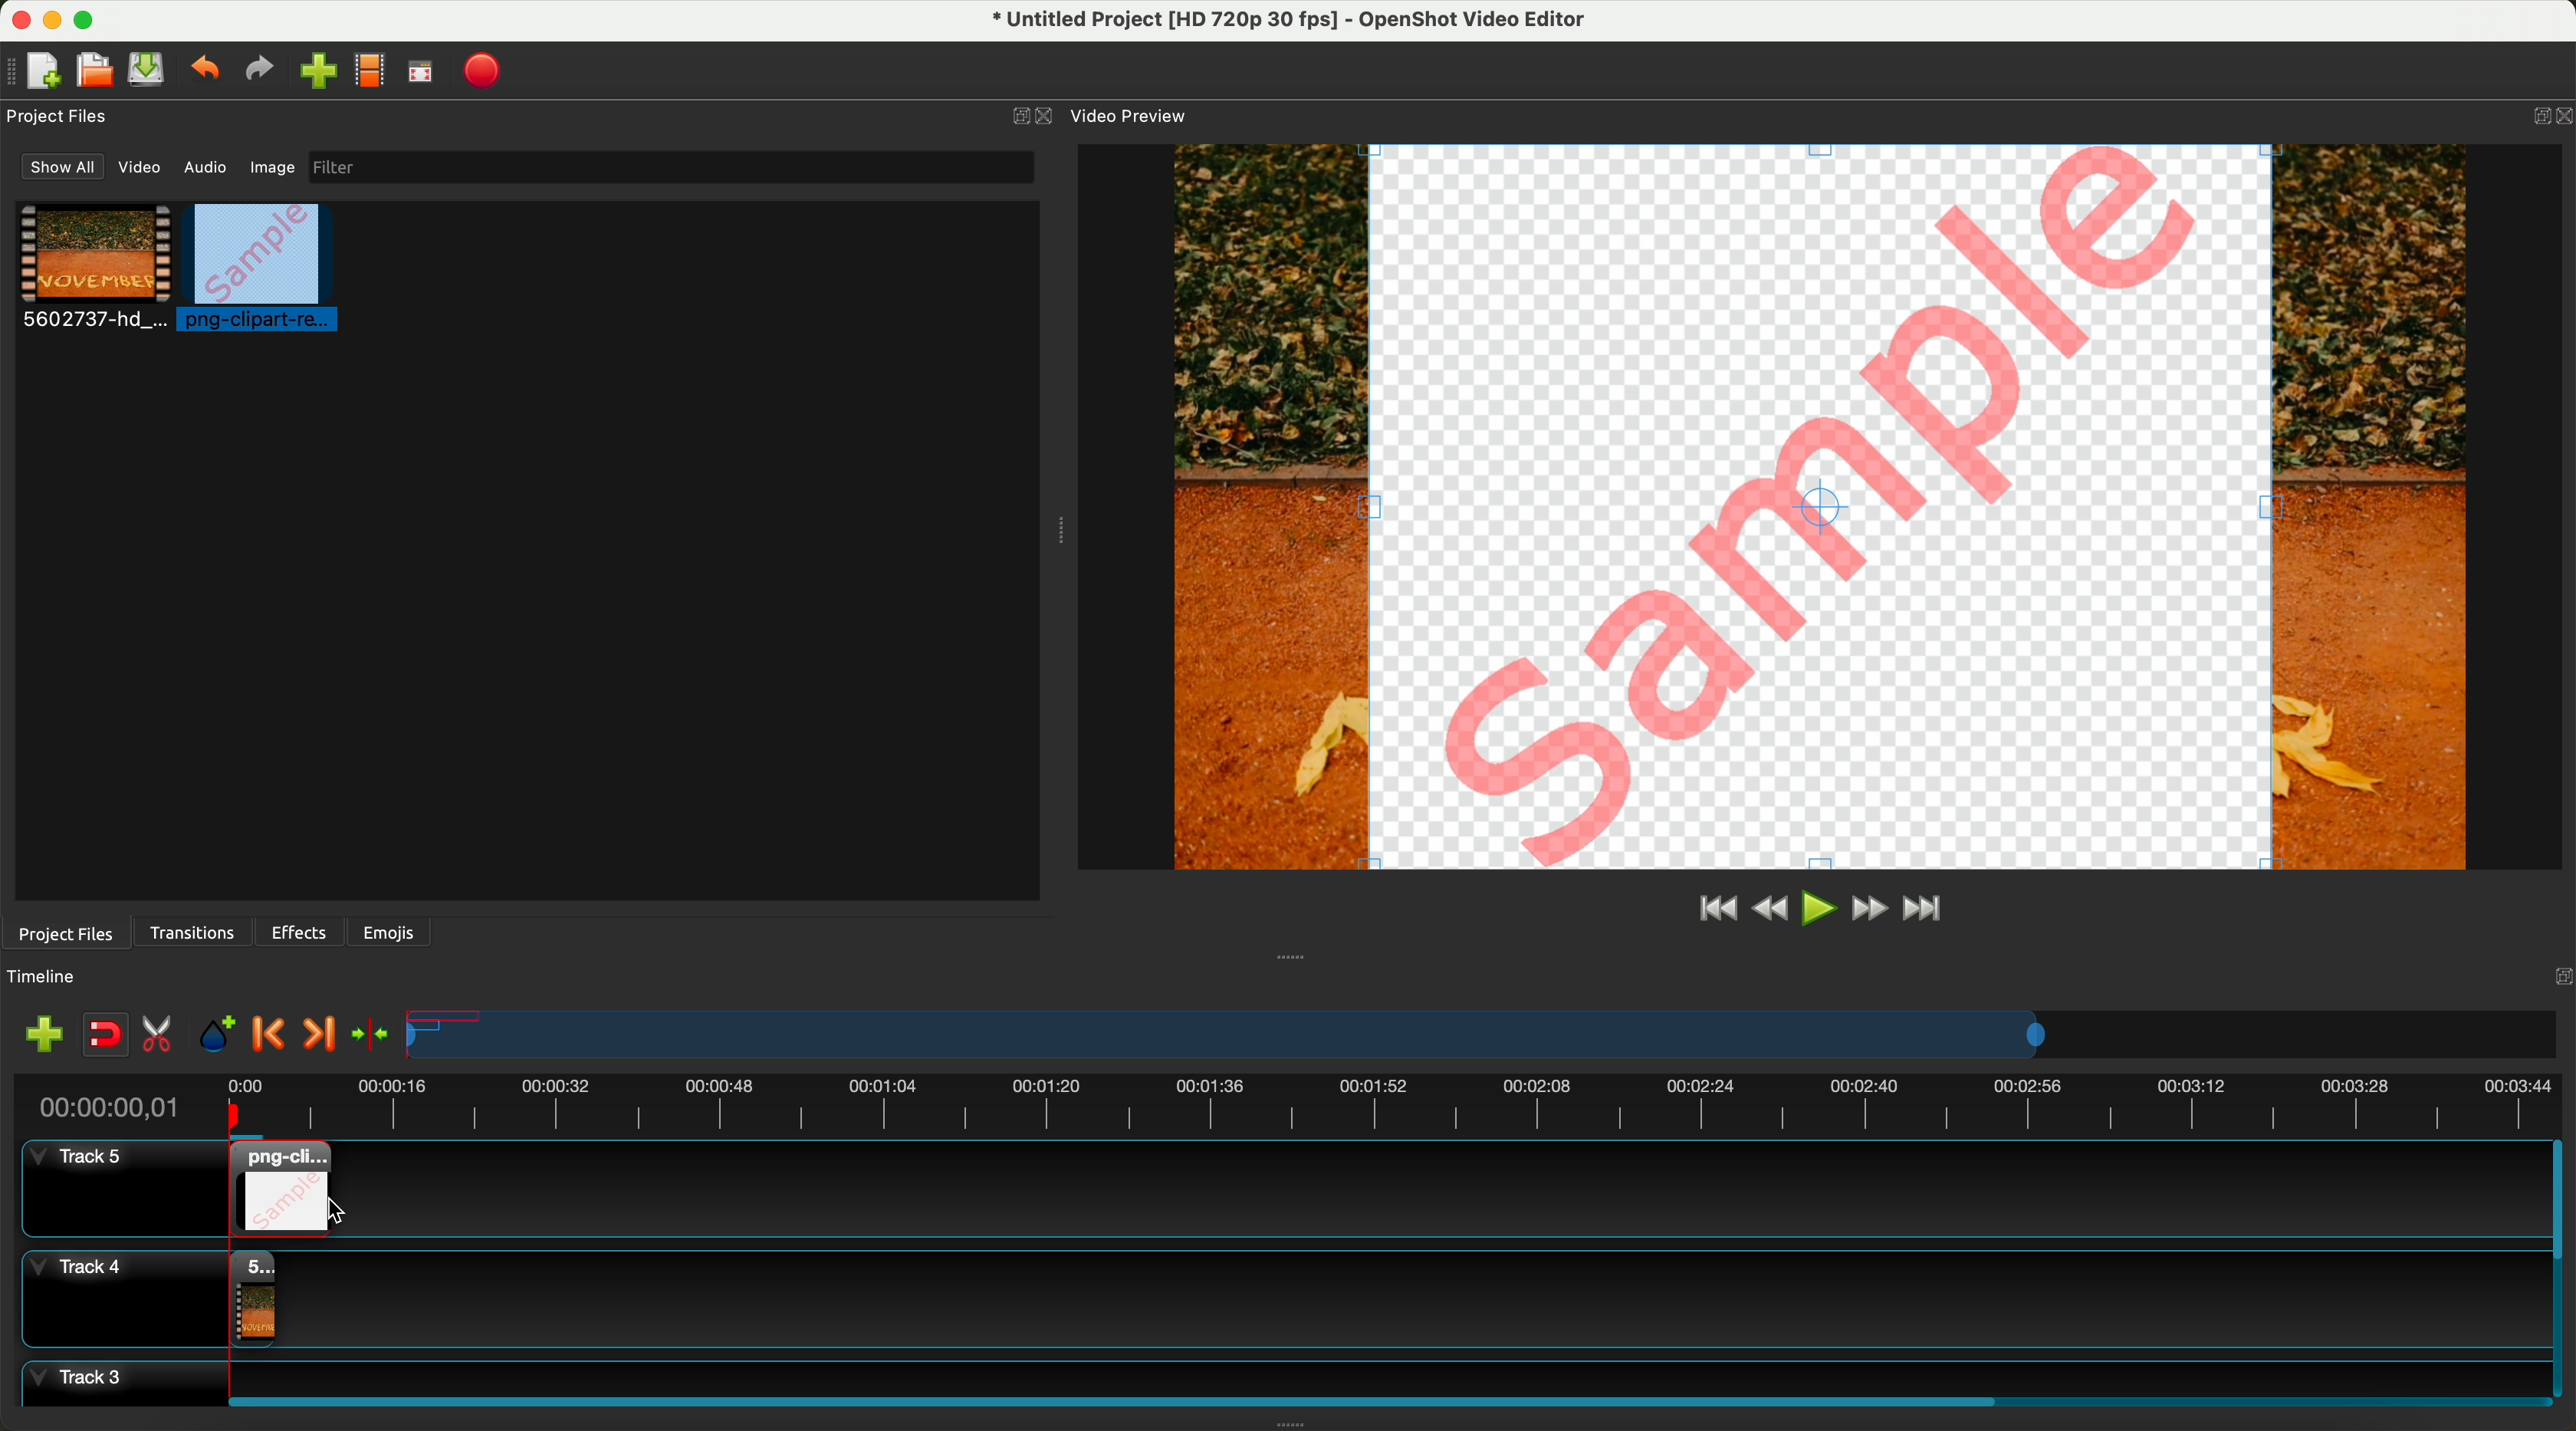  Describe the element at coordinates (38, 1033) in the screenshot. I see `import files` at that location.